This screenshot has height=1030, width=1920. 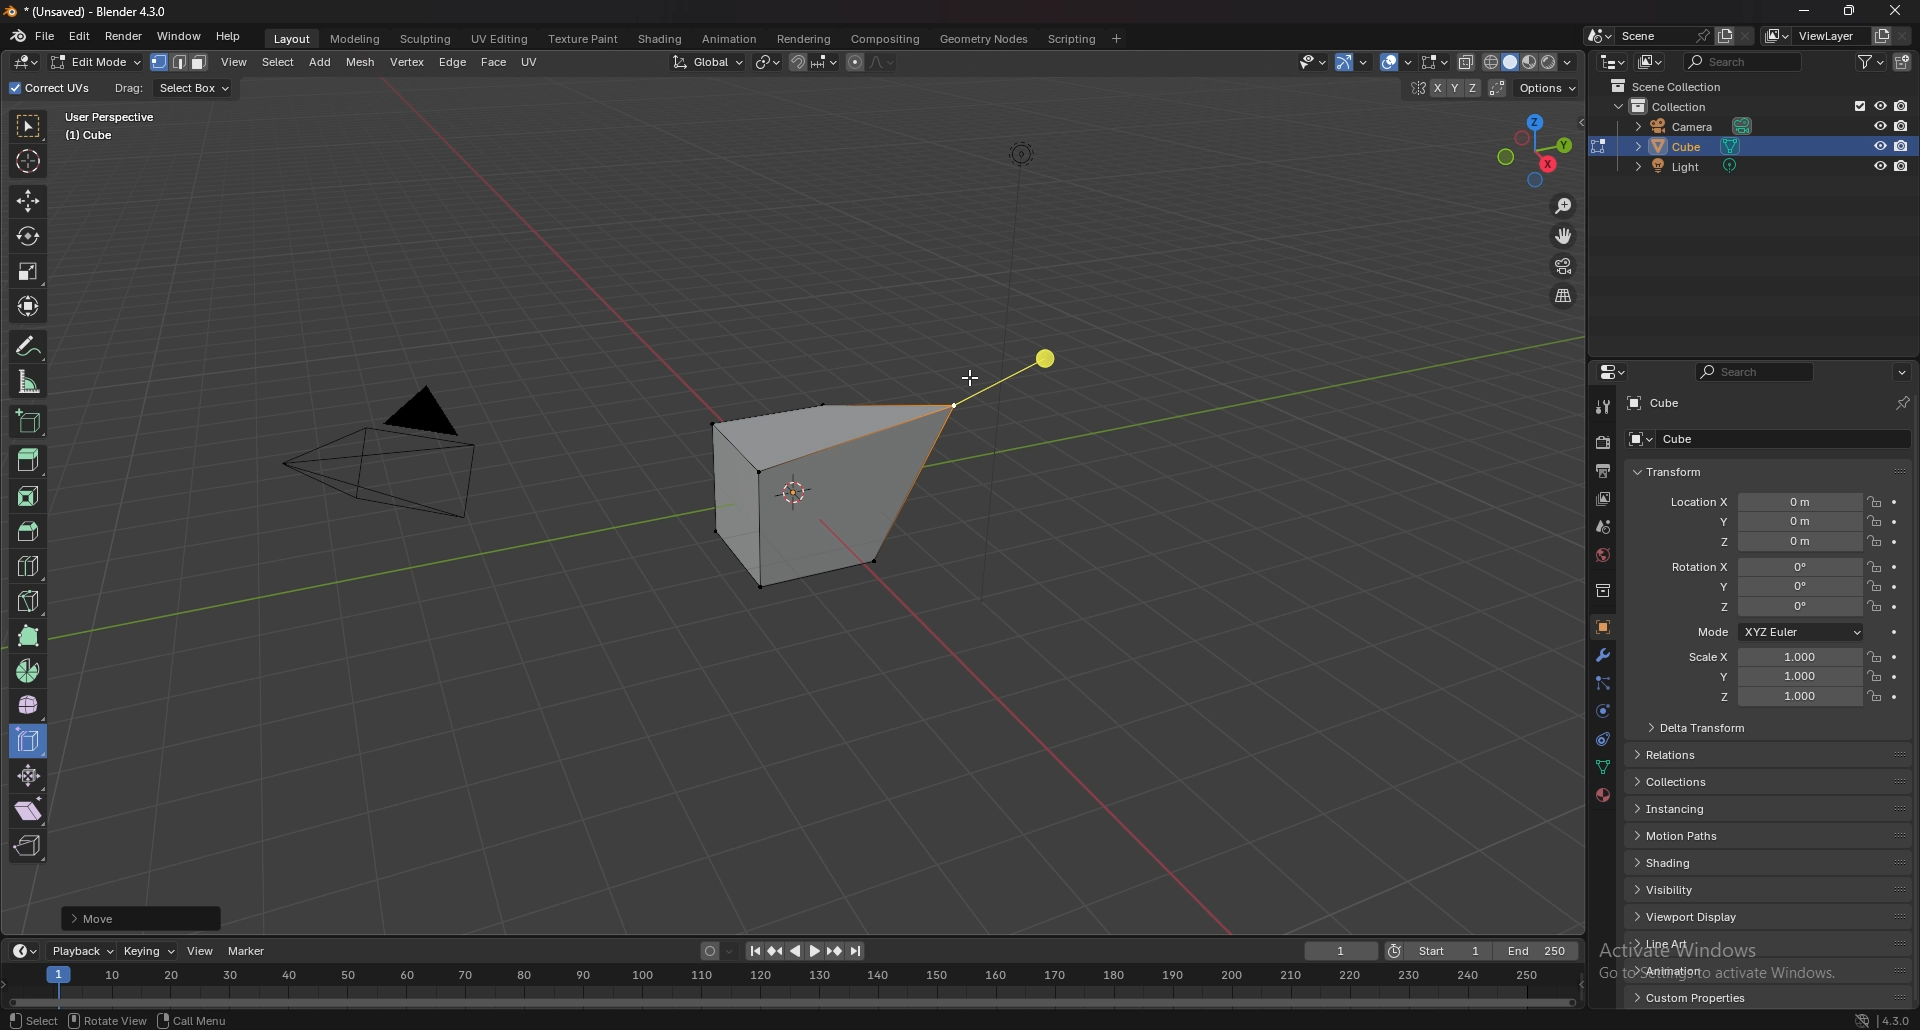 I want to click on blender, so click(x=16, y=36).